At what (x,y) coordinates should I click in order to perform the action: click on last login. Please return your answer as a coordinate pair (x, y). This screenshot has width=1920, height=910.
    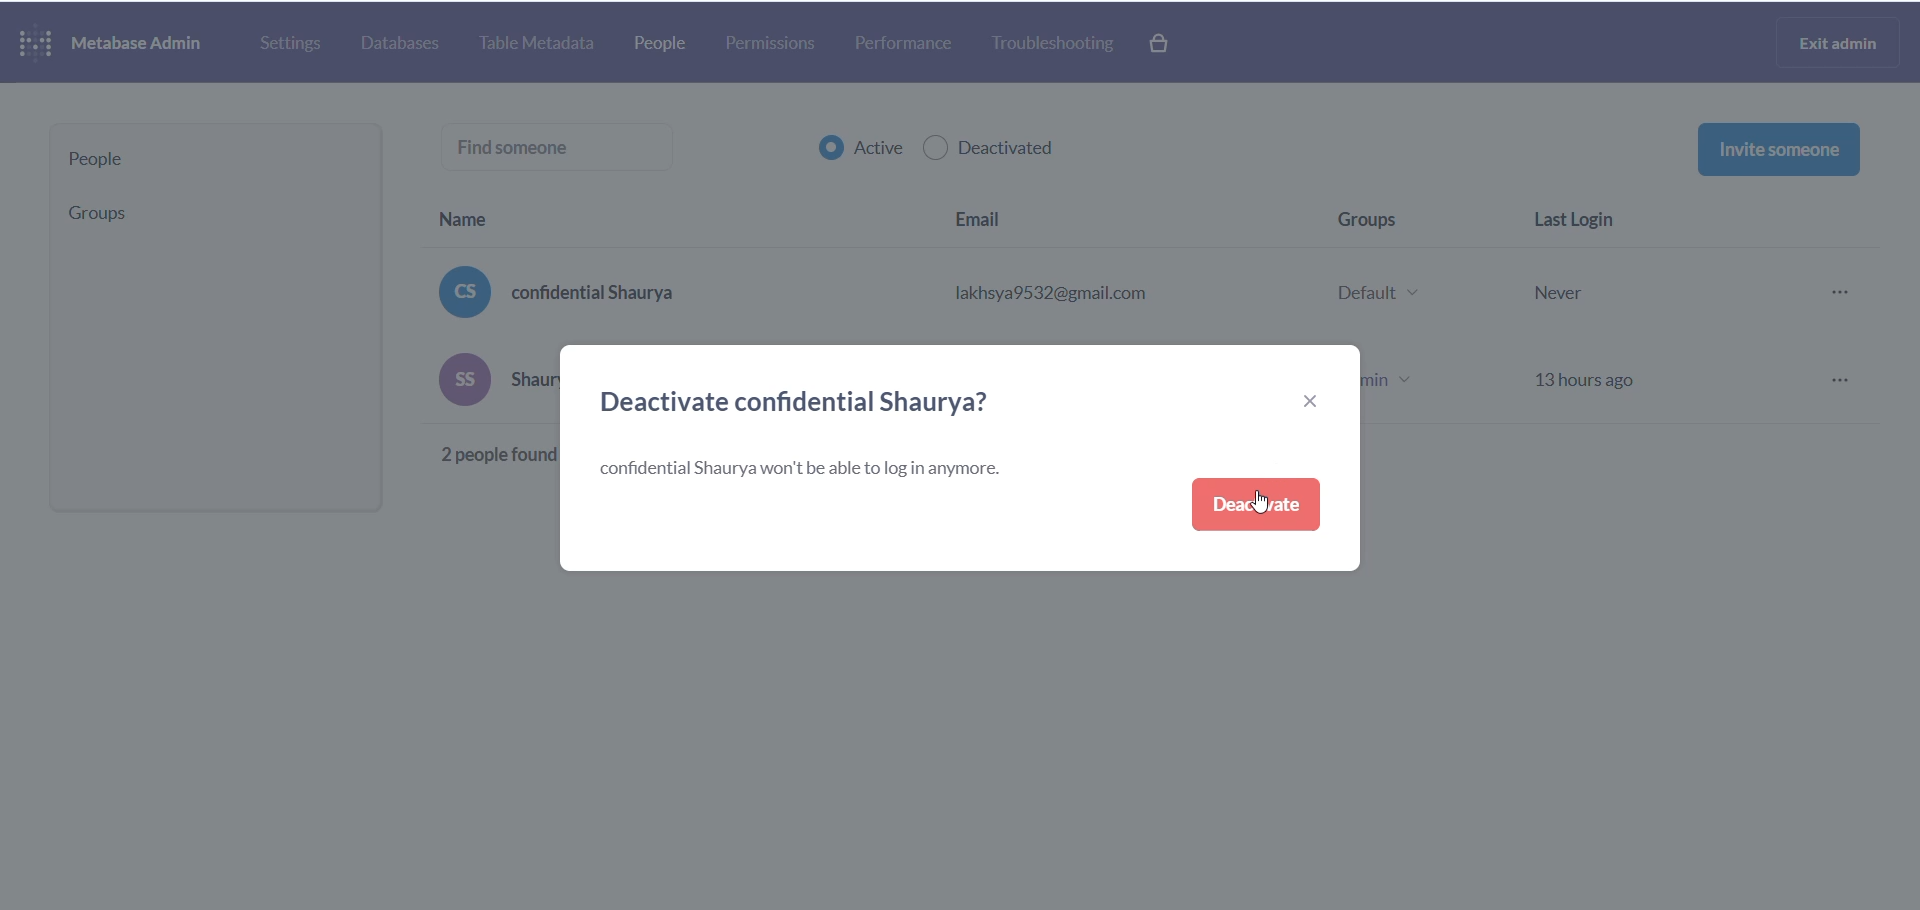
    Looking at the image, I should click on (1604, 222).